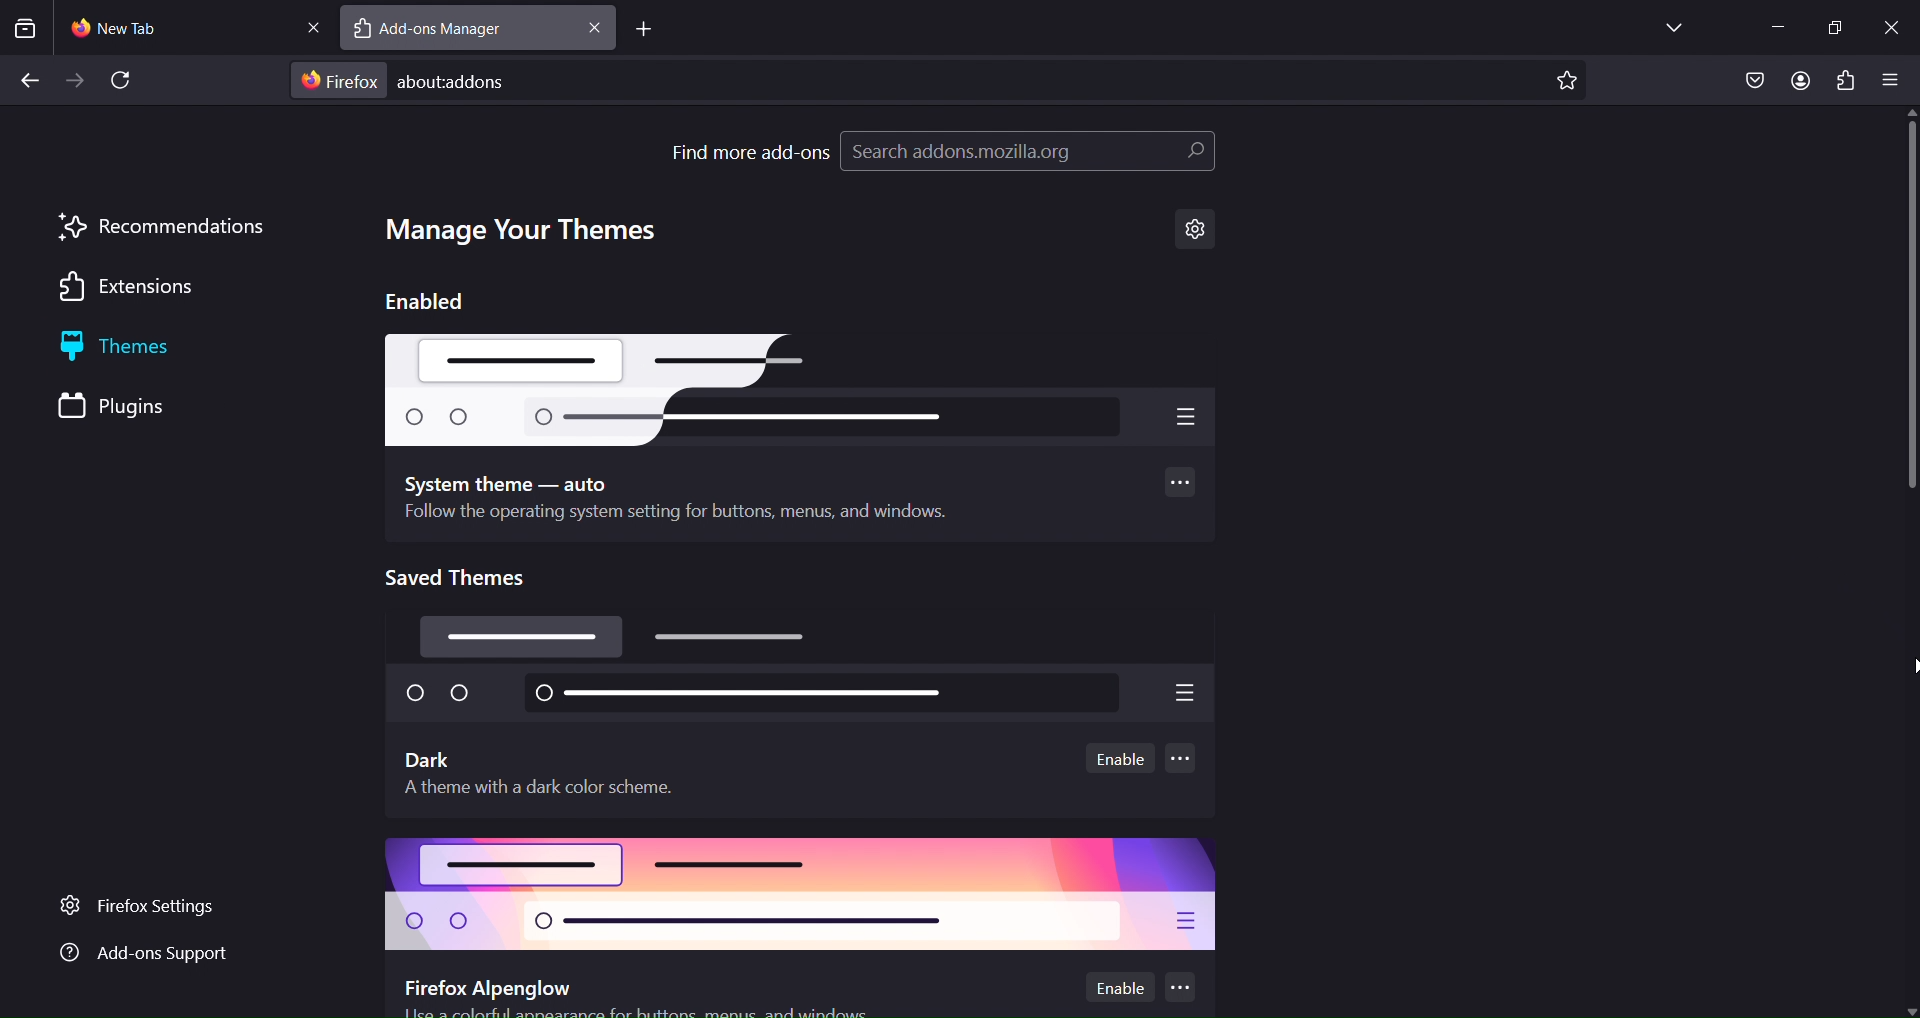 Image resolution: width=1920 pixels, height=1018 pixels. I want to click on restore windowss, so click(1834, 25).